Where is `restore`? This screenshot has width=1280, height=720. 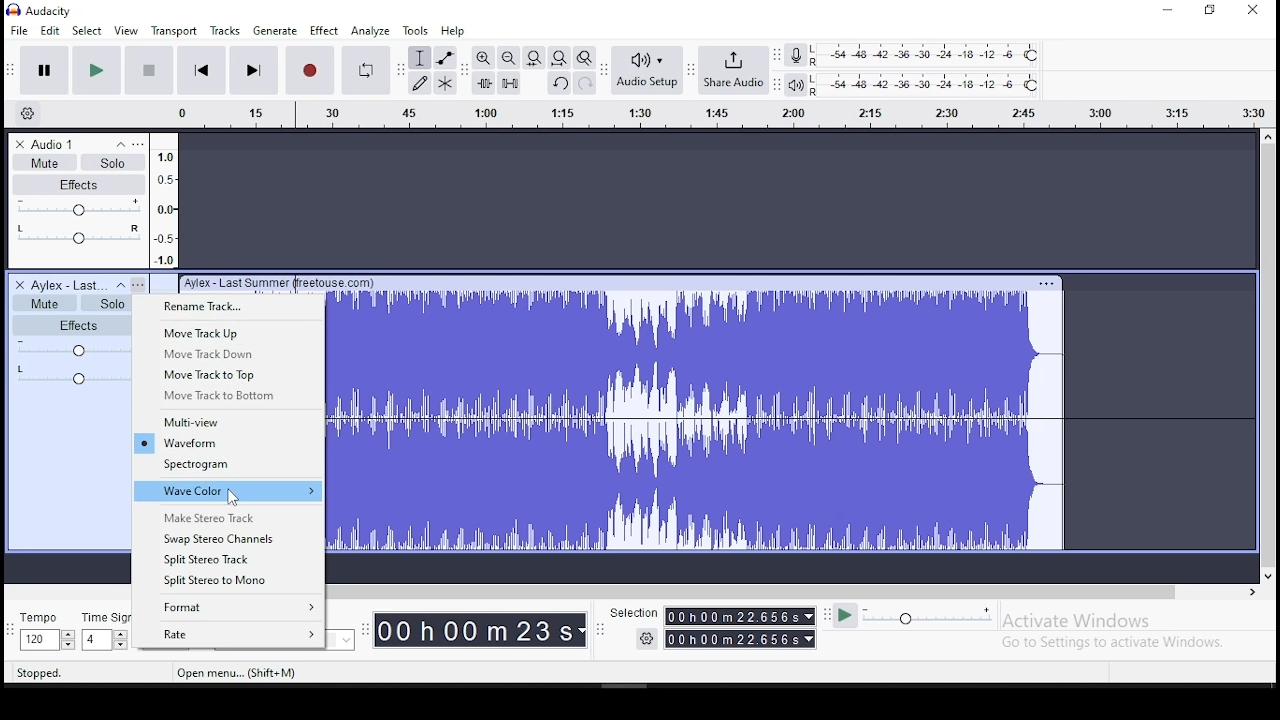 restore is located at coordinates (1211, 10).